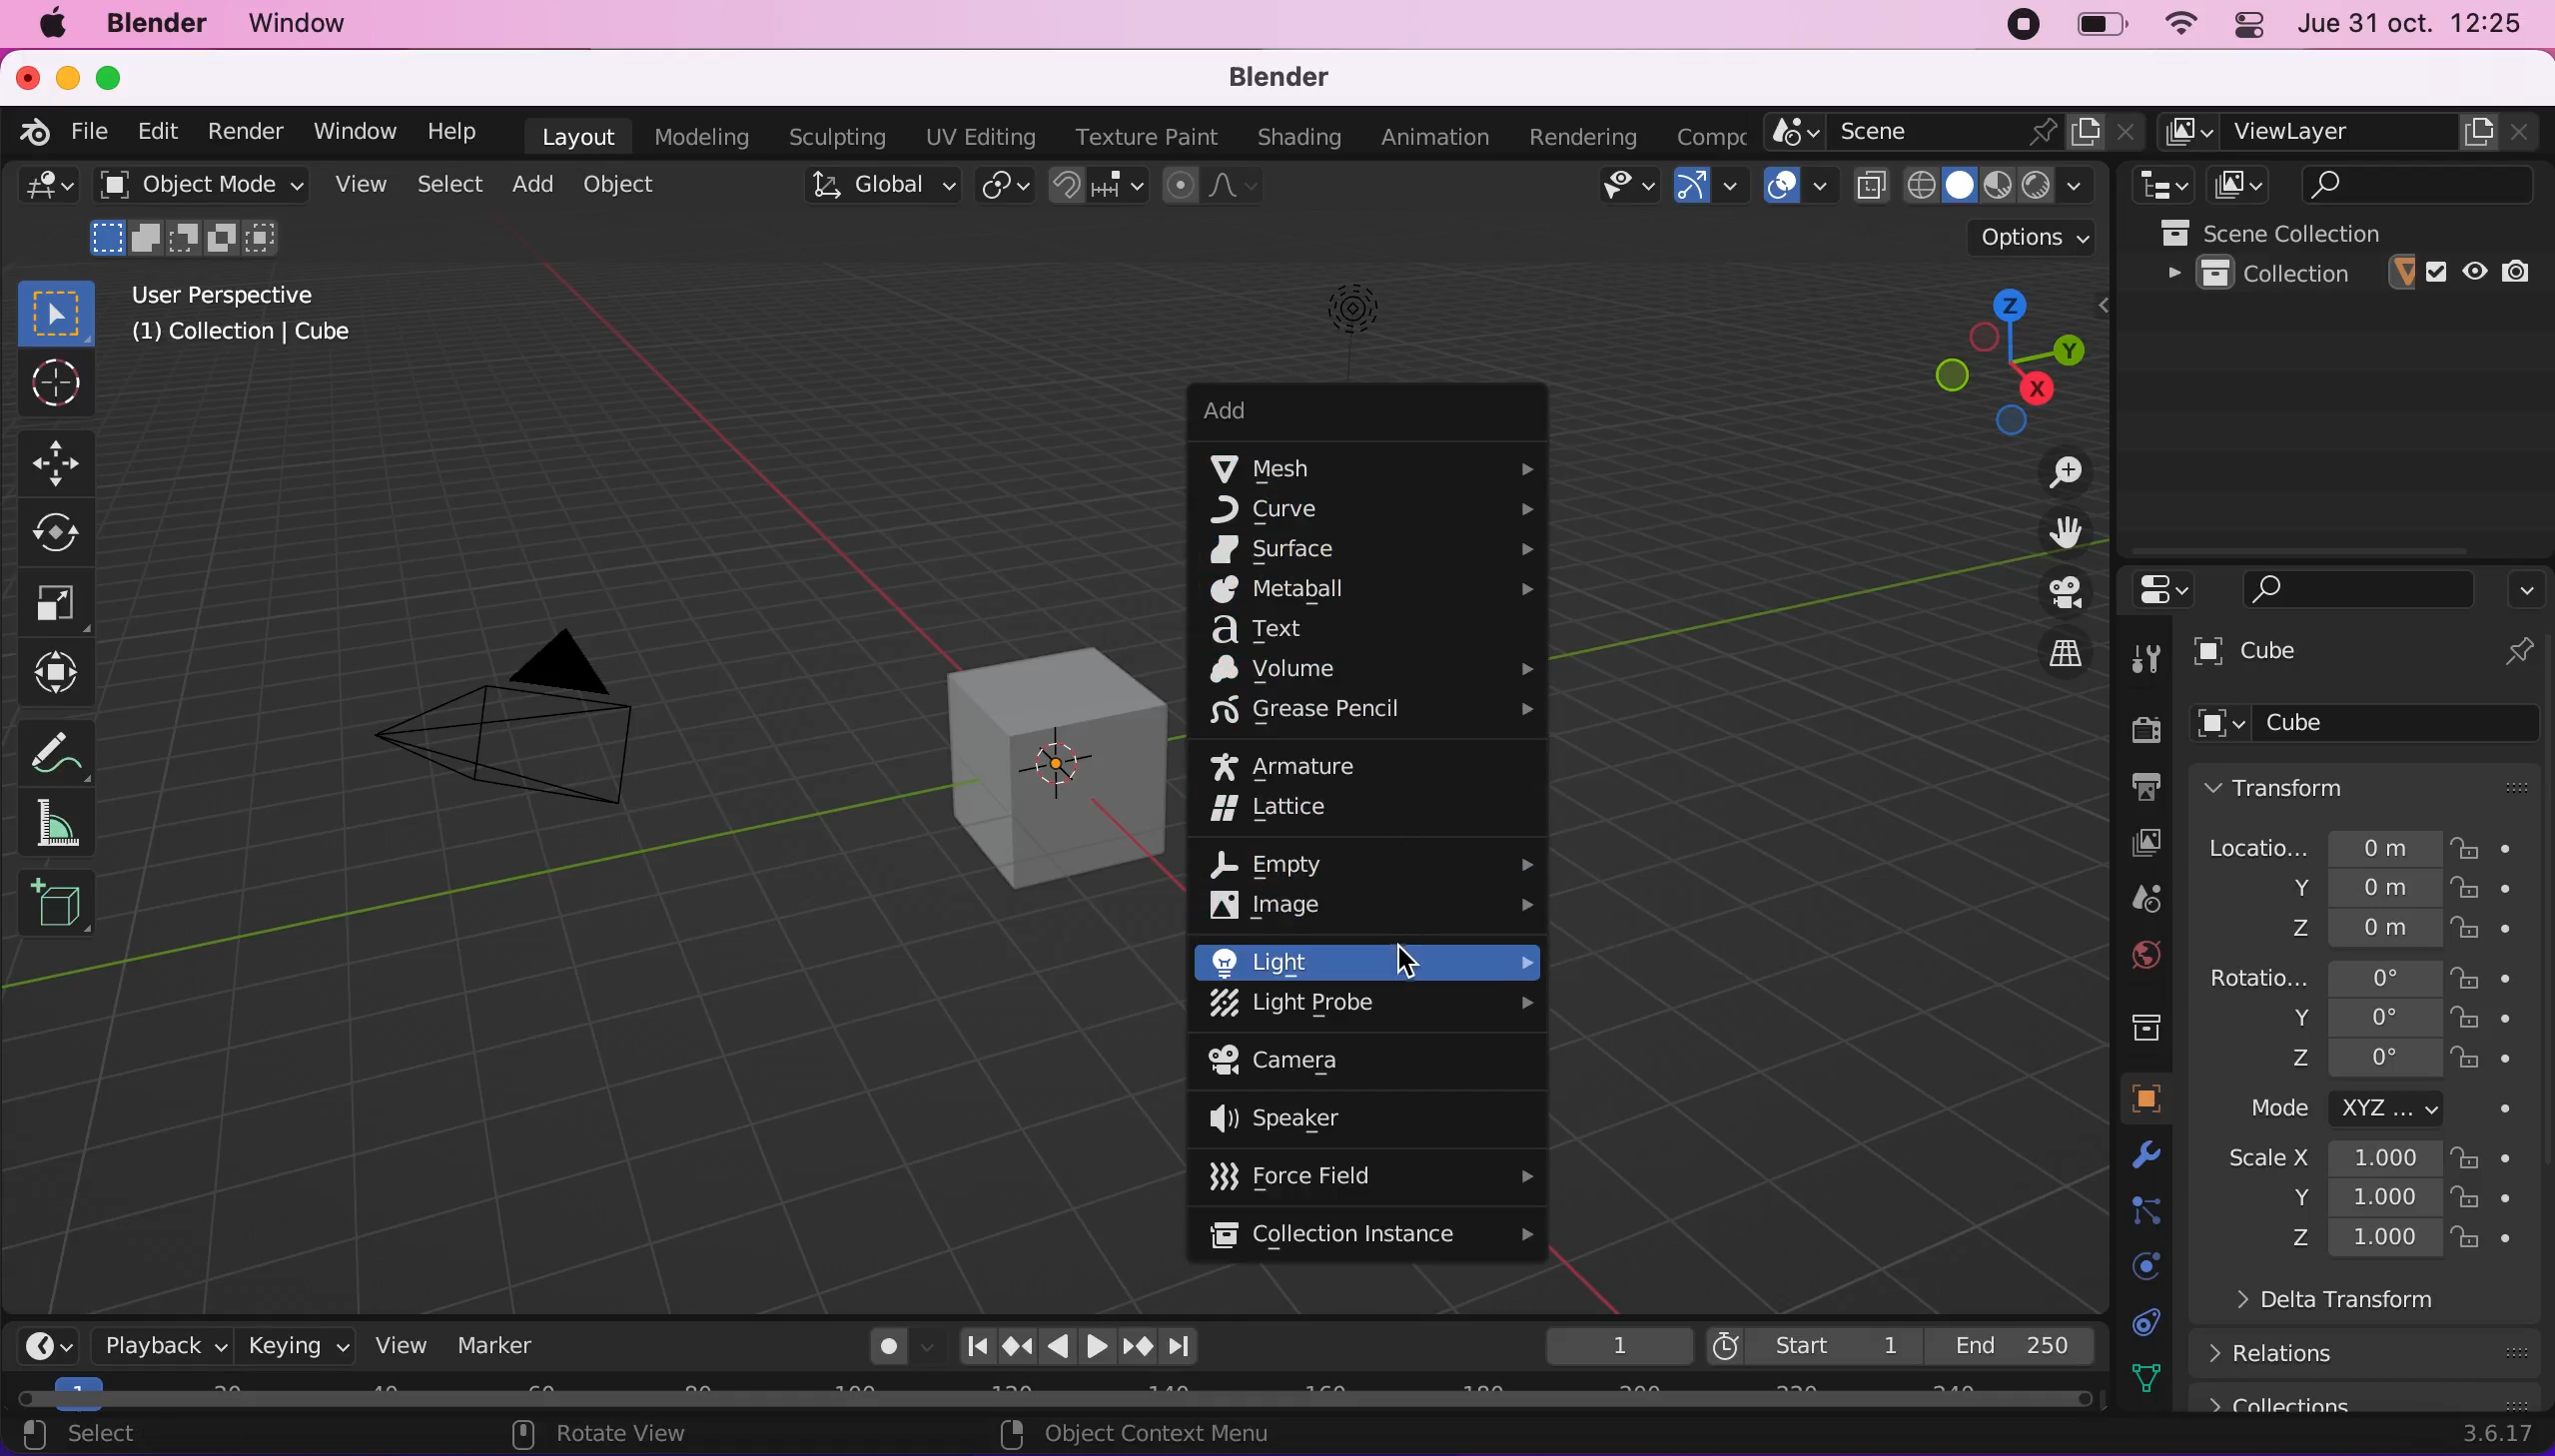  What do you see at coordinates (1369, 669) in the screenshot?
I see `volume` at bounding box center [1369, 669].